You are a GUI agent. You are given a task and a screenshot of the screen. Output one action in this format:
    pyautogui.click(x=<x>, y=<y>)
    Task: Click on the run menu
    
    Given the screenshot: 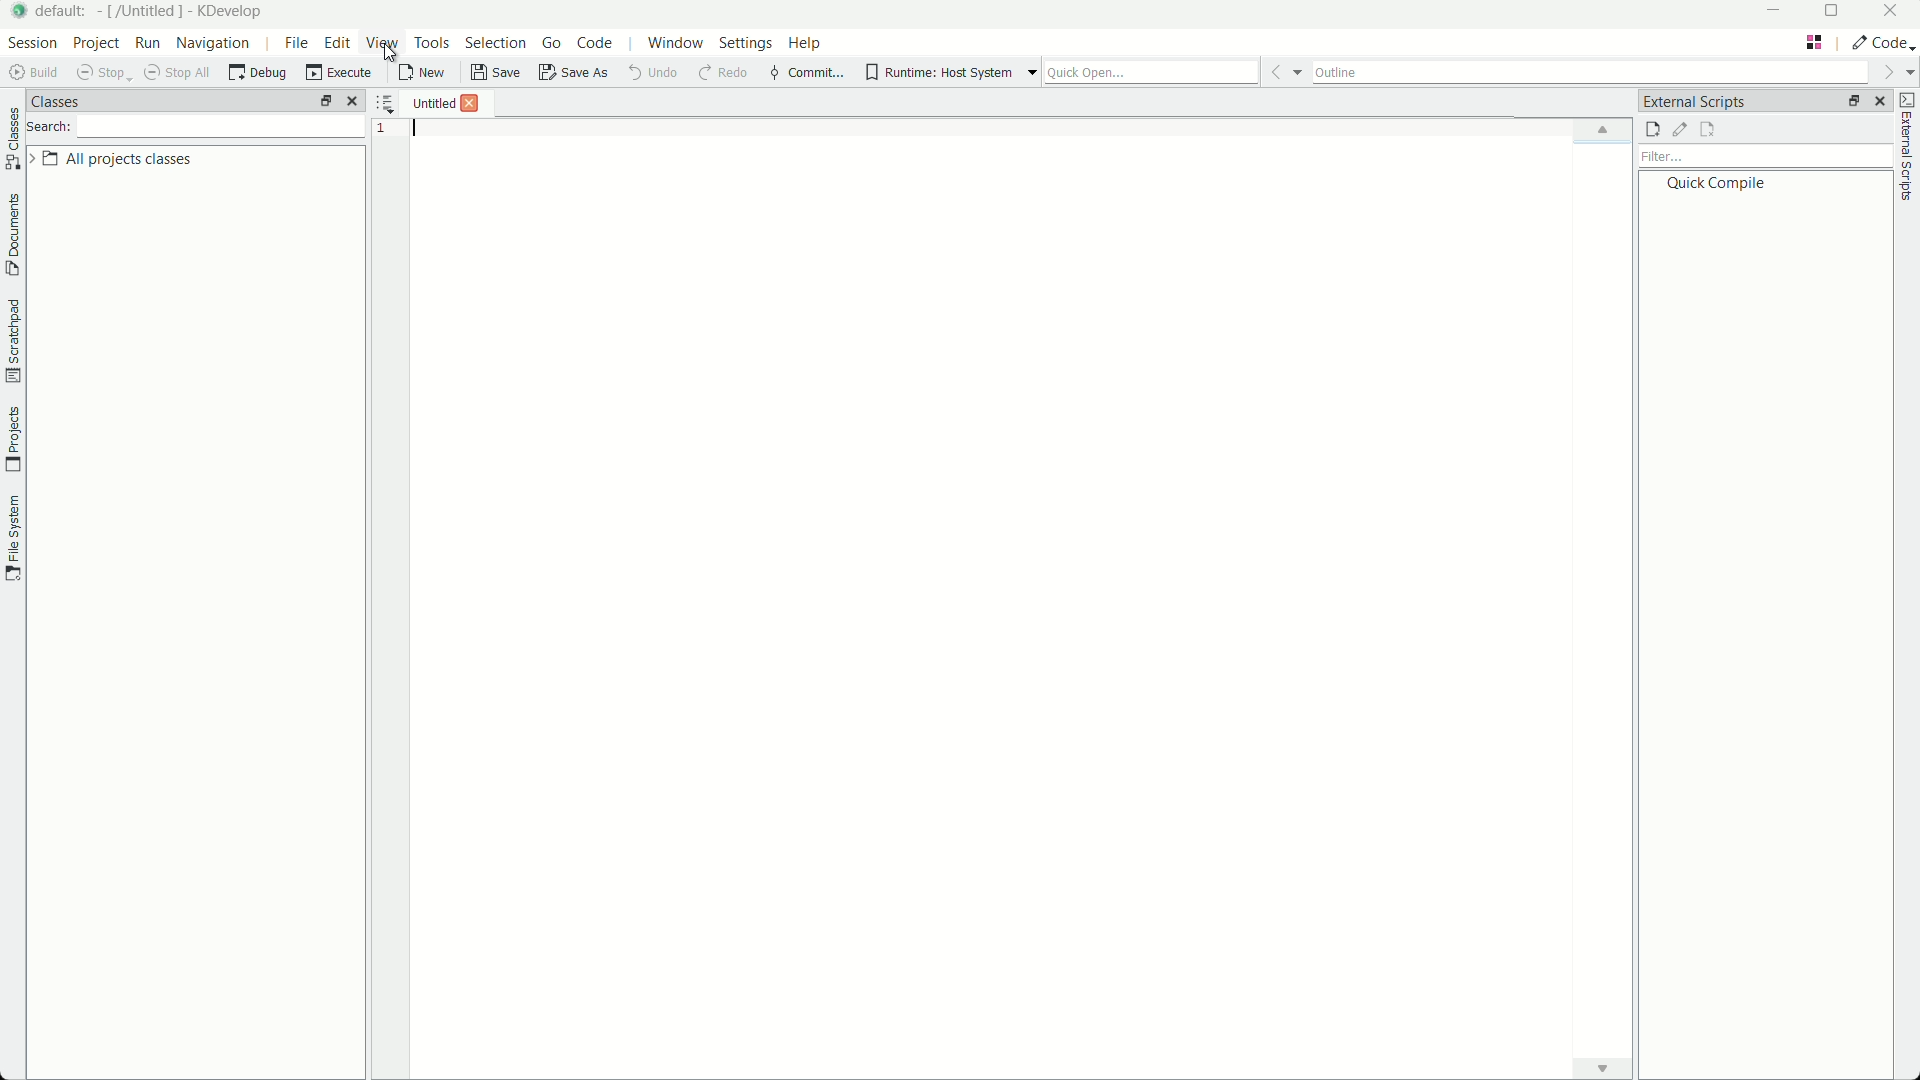 What is the action you would take?
    pyautogui.click(x=144, y=41)
    